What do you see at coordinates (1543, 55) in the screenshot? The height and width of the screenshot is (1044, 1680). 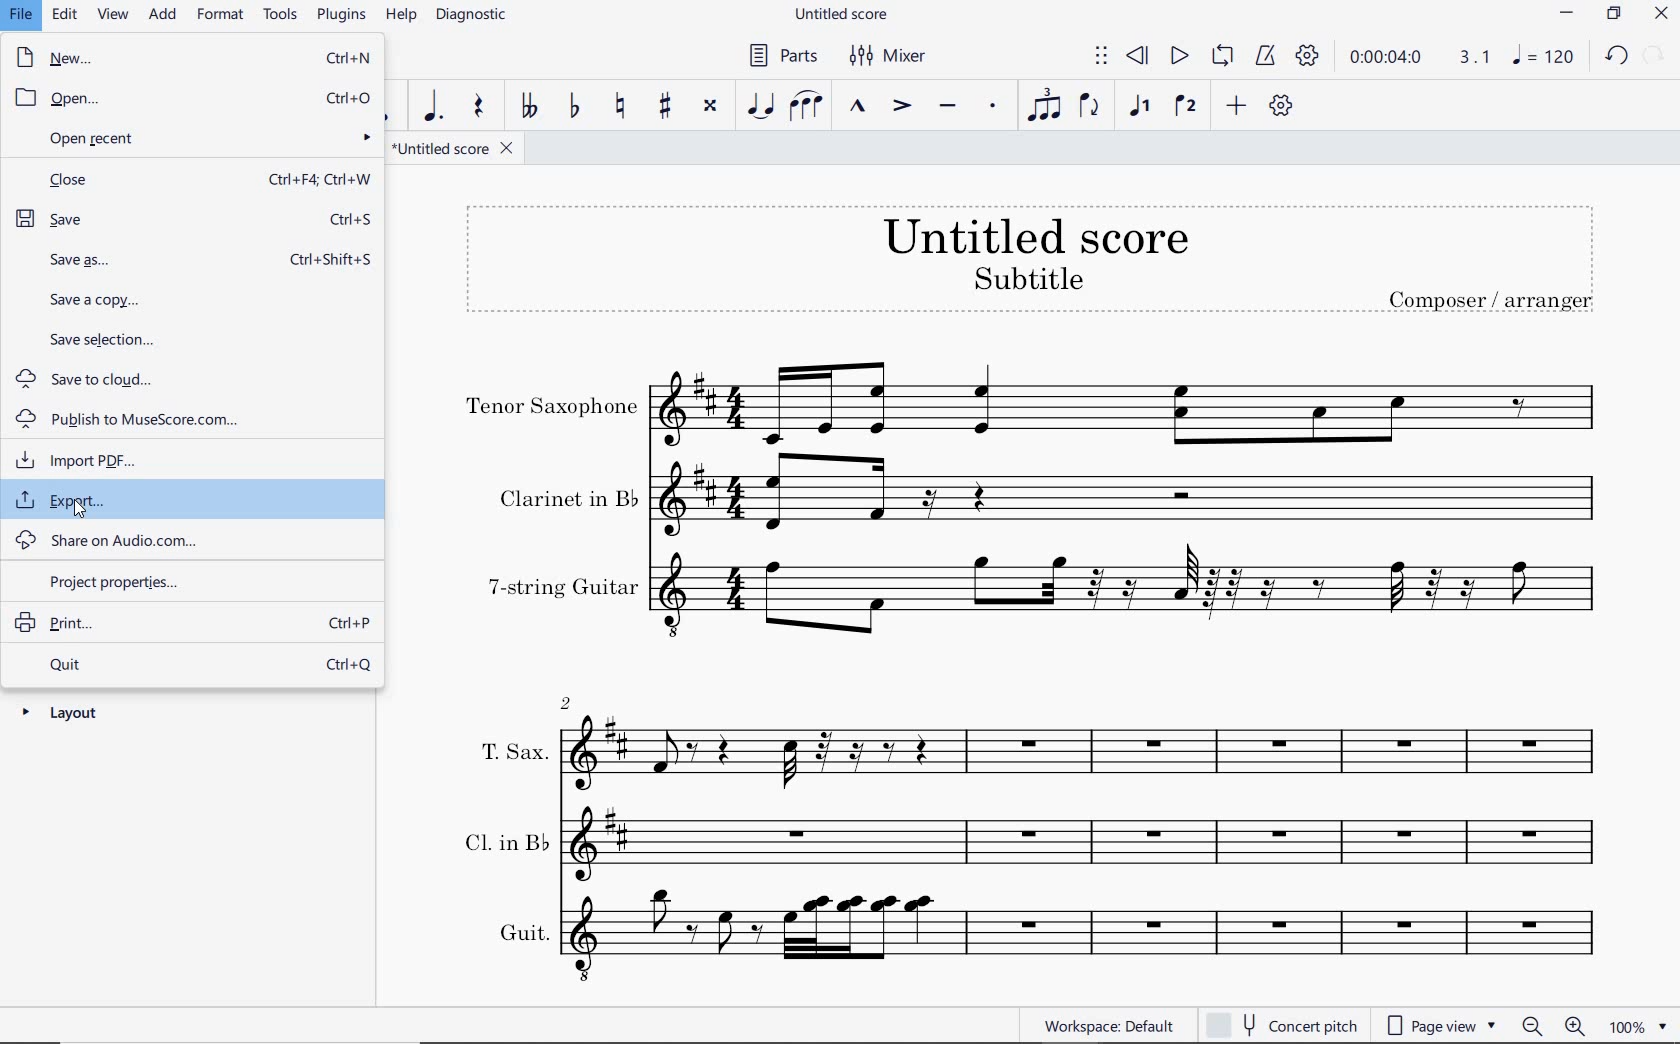 I see `NOTE` at bounding box center [1543, 55].